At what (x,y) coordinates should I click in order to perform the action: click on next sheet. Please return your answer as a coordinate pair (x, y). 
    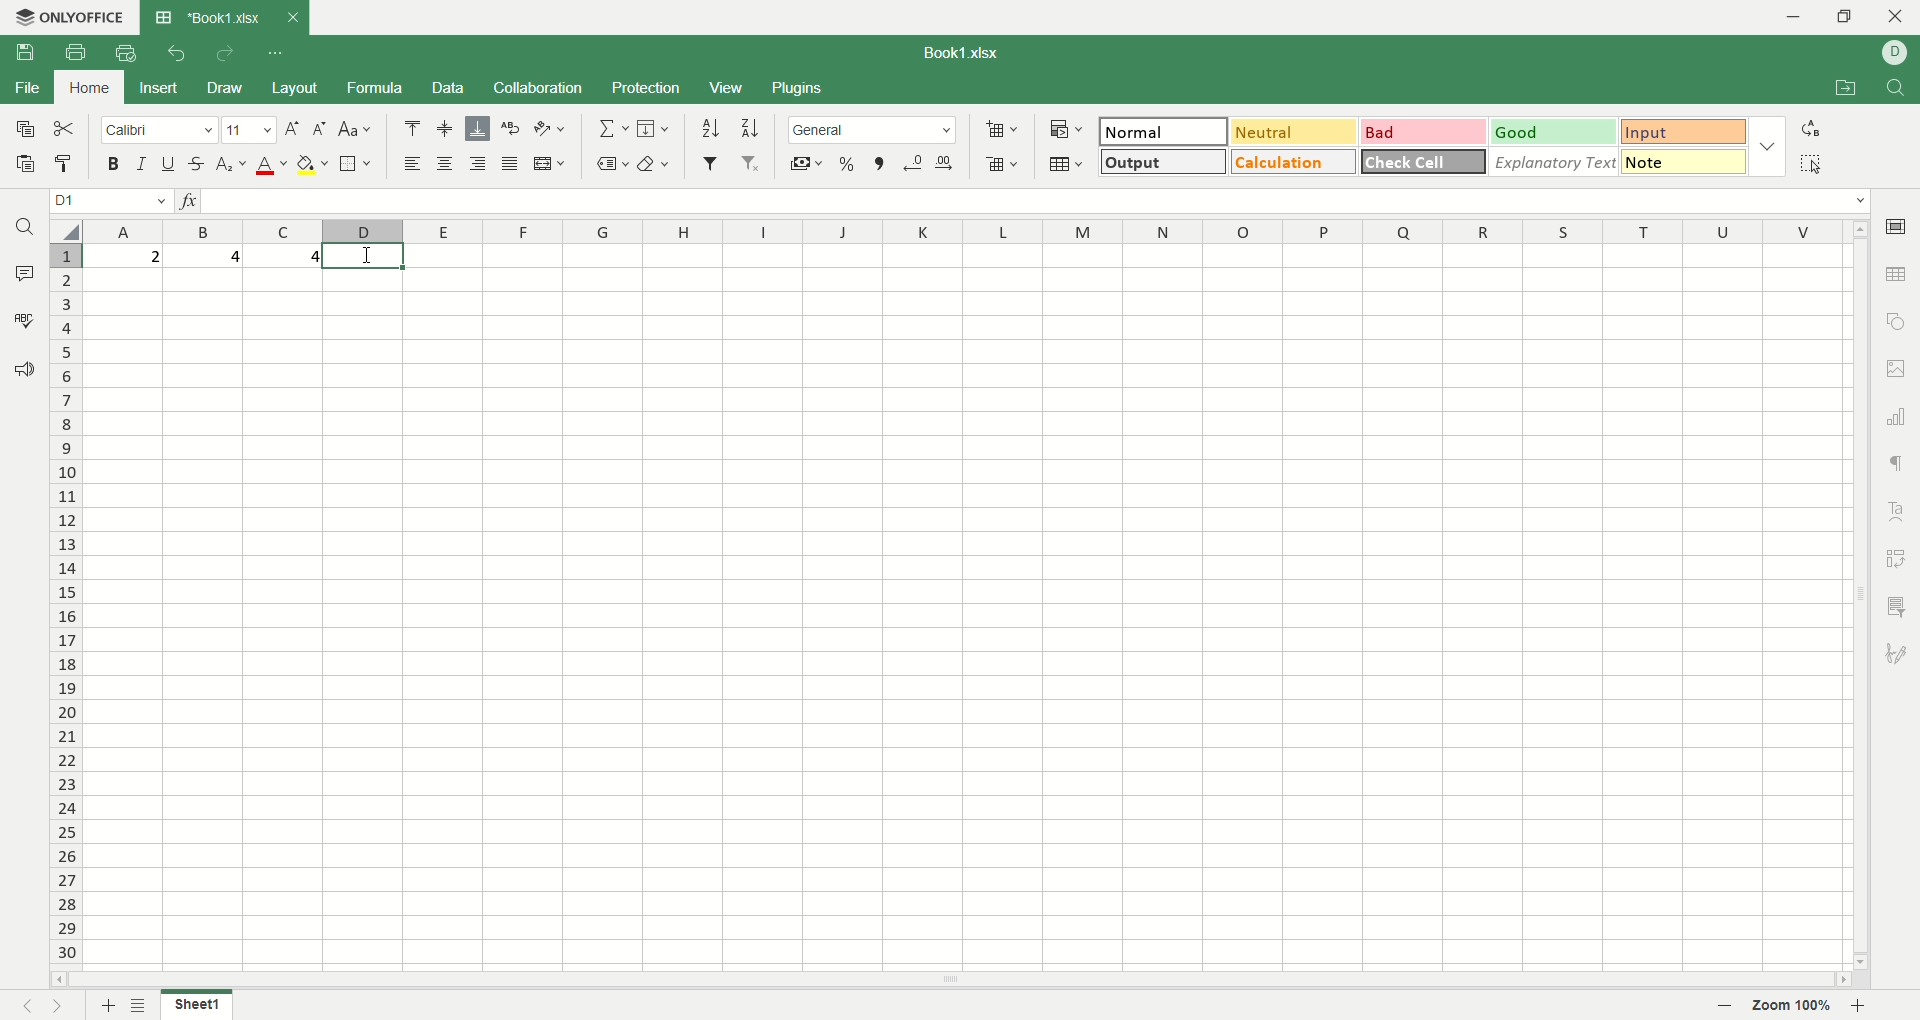
    Looking at the image, I should click on (58, 1006).